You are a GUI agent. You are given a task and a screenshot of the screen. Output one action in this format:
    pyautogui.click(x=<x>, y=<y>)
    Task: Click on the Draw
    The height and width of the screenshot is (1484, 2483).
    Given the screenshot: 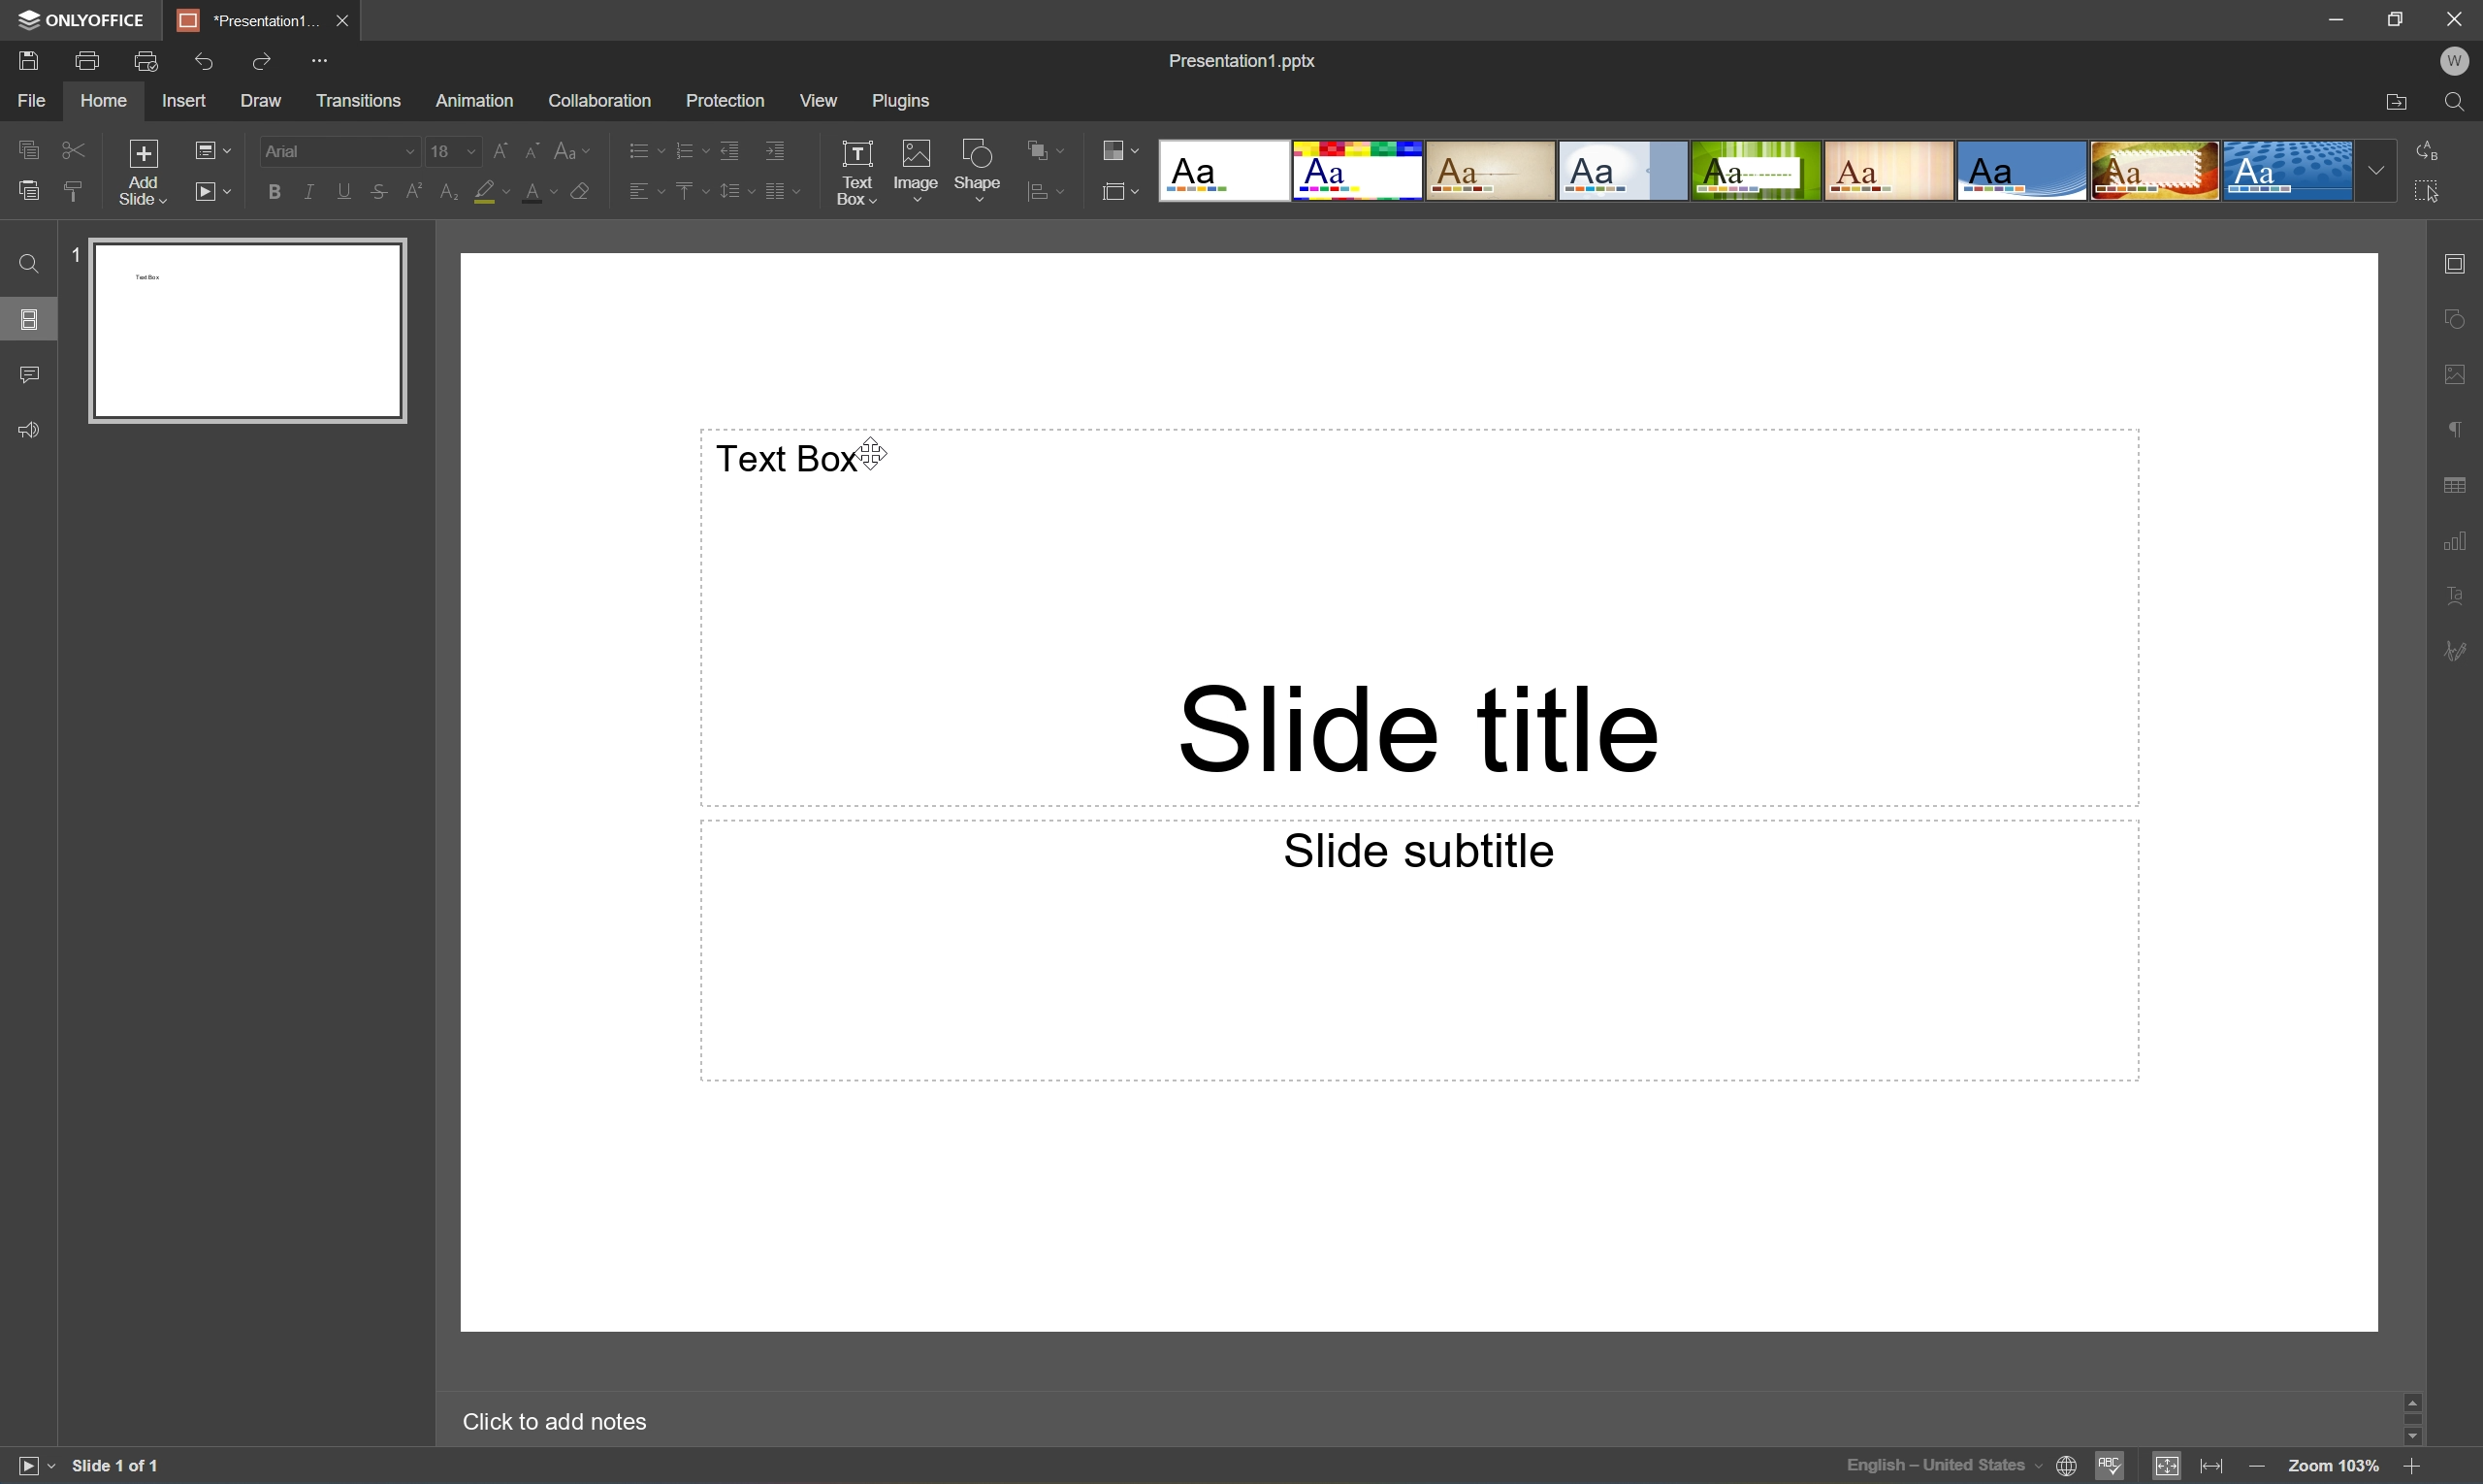 What is the action you would take?
    pyautogui.click(x=262, y=99)
    